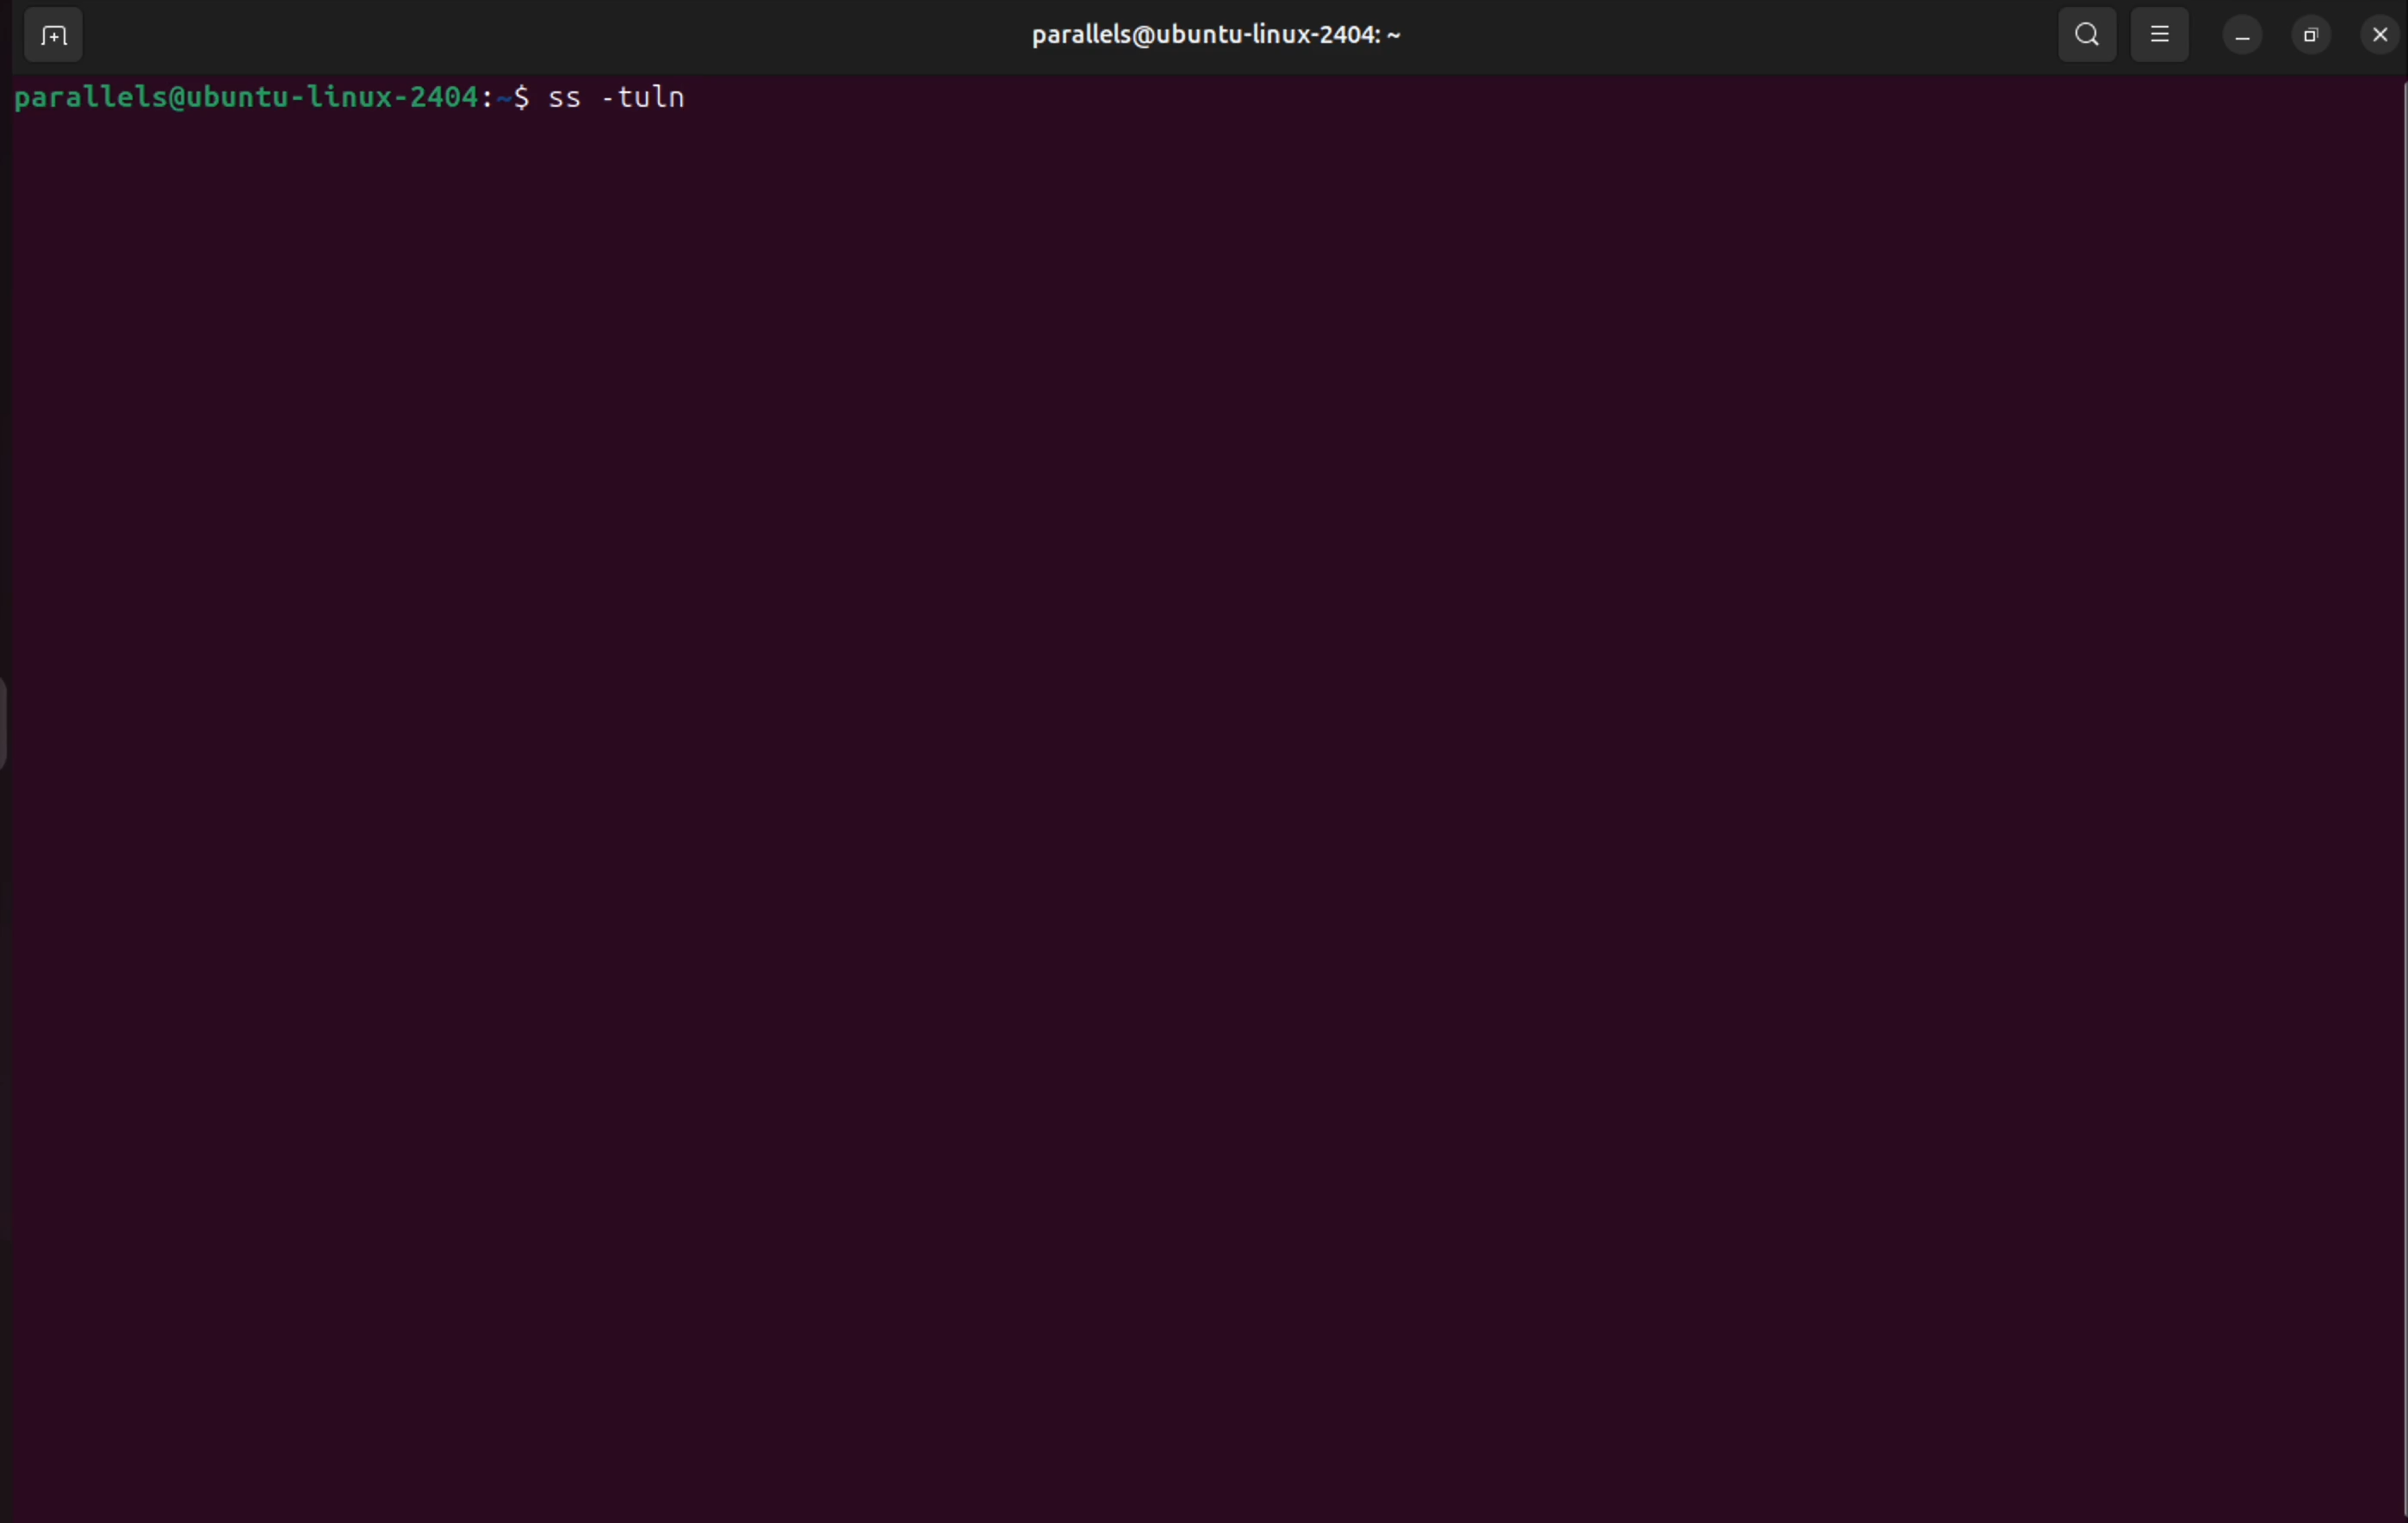  I want to click on view options, so click(2163, 34).